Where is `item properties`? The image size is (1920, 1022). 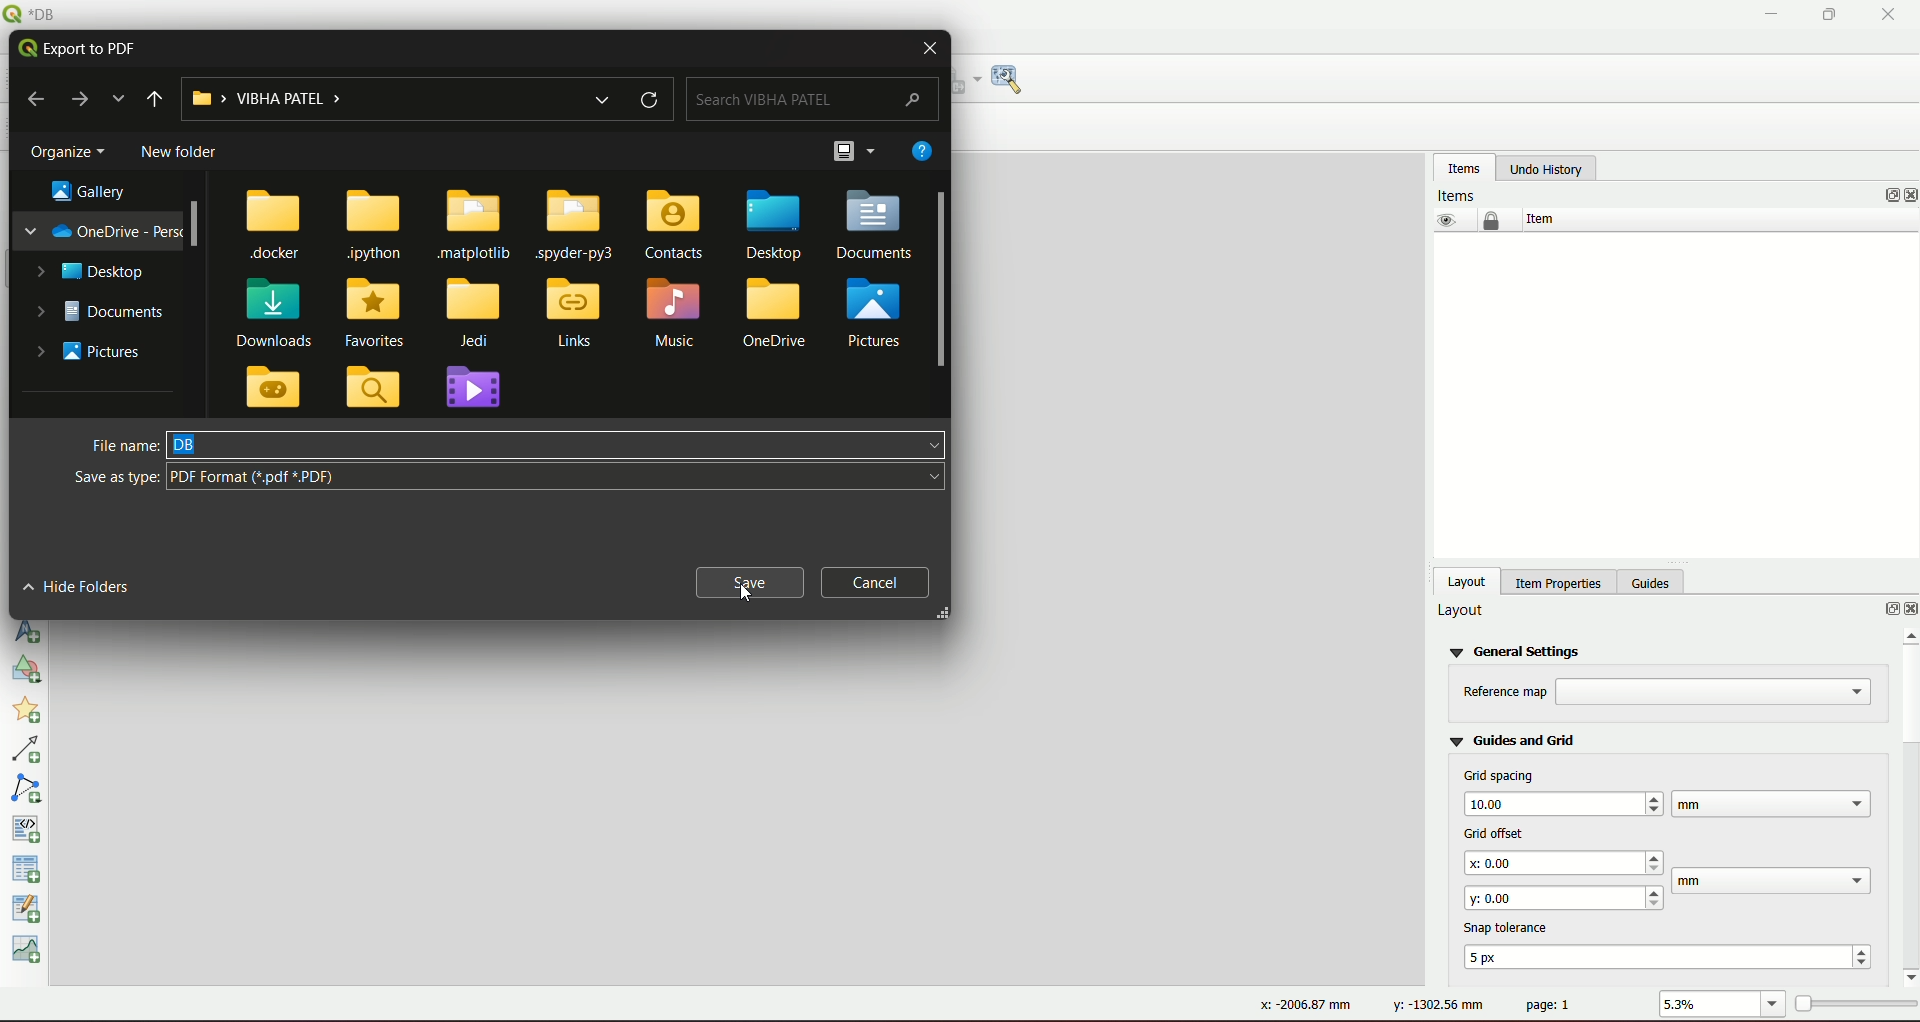 item properties is located at coordinates (1555, 580).